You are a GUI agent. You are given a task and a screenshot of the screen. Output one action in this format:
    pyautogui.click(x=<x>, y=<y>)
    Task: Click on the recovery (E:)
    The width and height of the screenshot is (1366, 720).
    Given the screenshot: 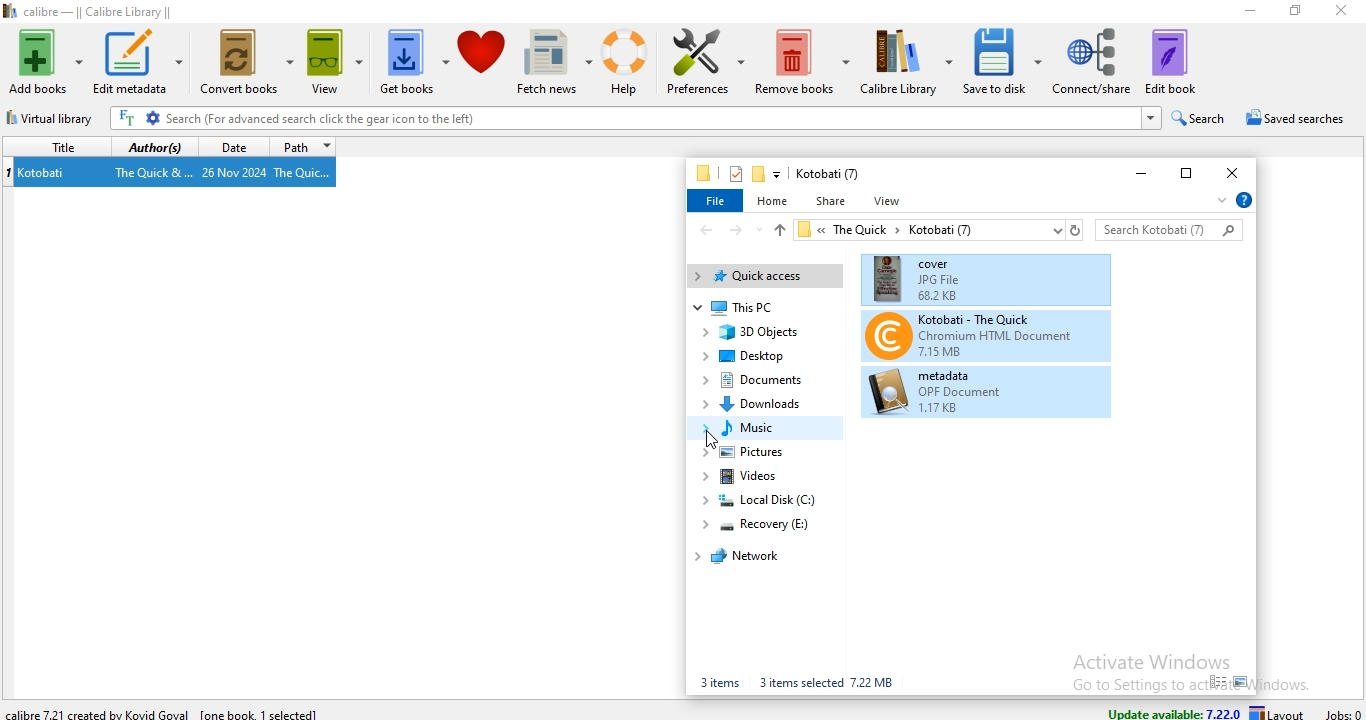 What is the action you would take?
    pyautogui.click(x=766, y=525)
    